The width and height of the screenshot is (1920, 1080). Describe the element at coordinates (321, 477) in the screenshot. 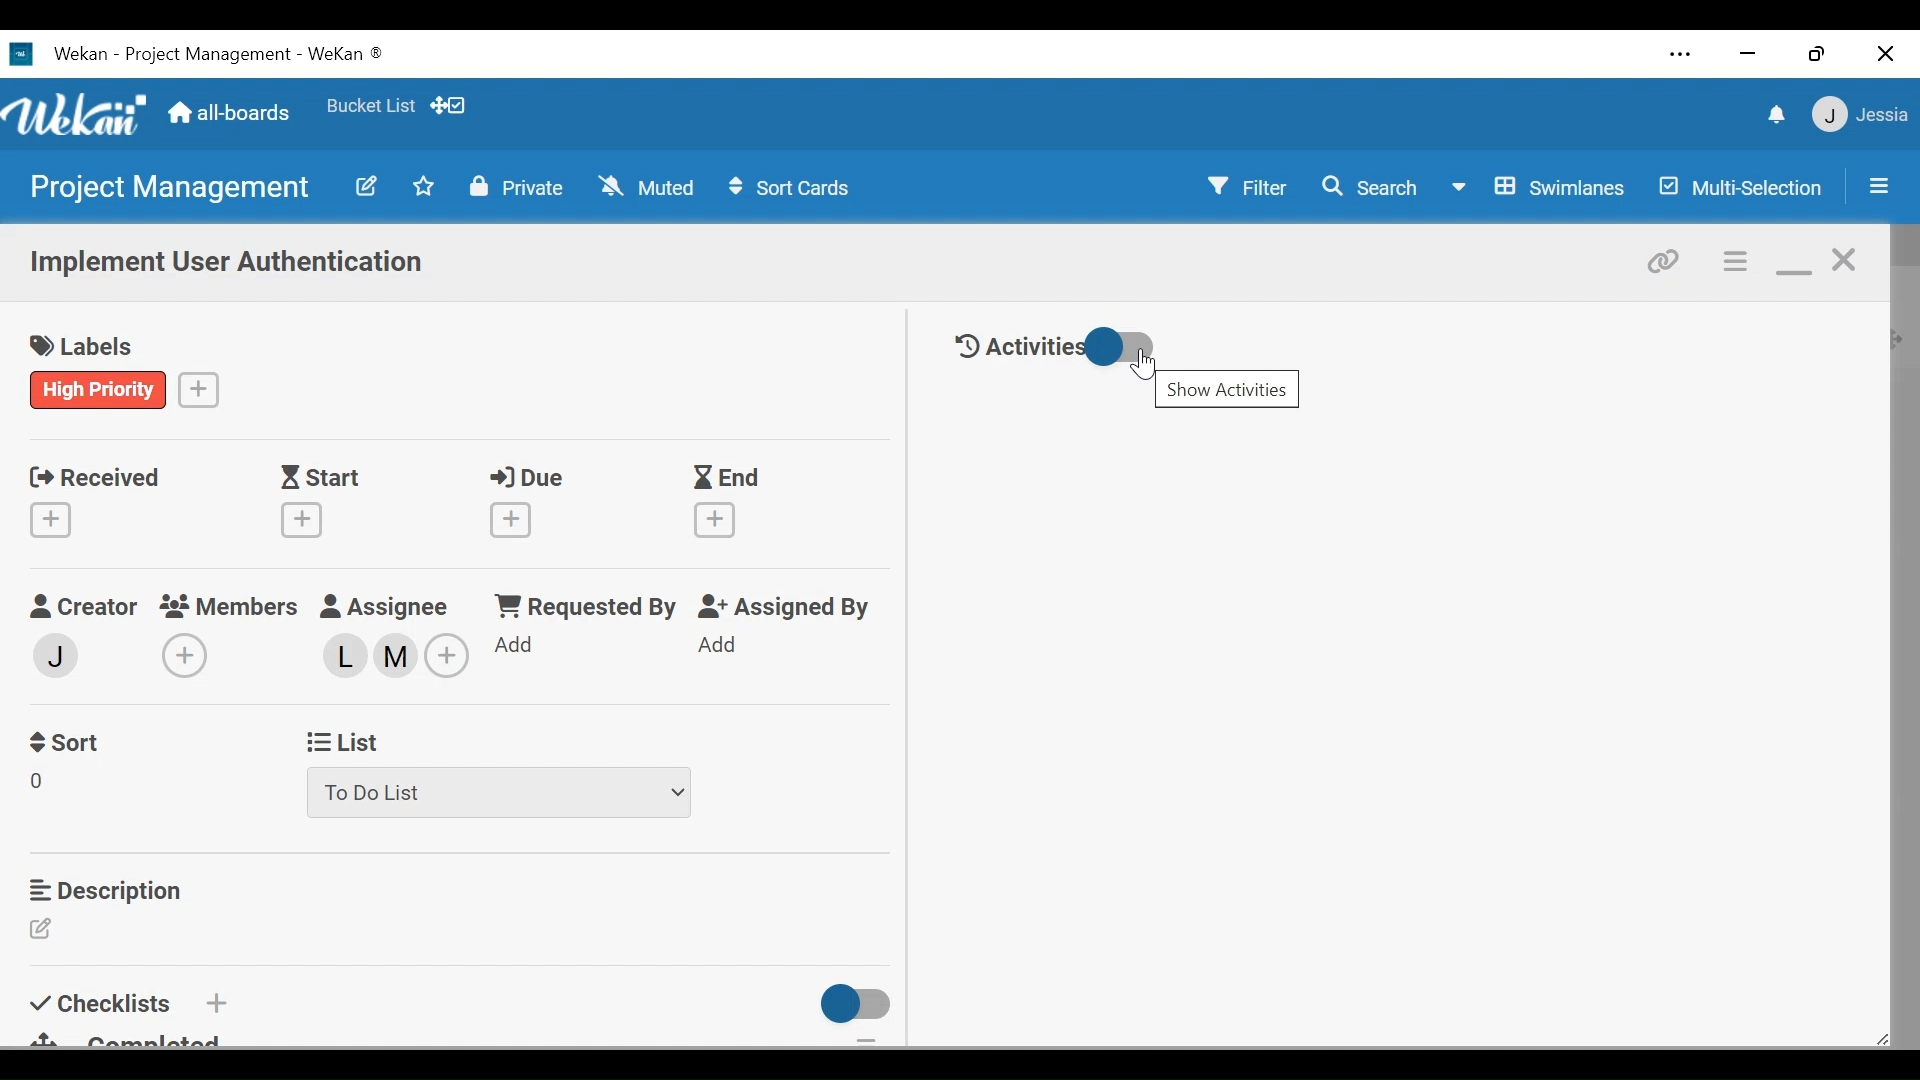

I see `Start Date` at that location.